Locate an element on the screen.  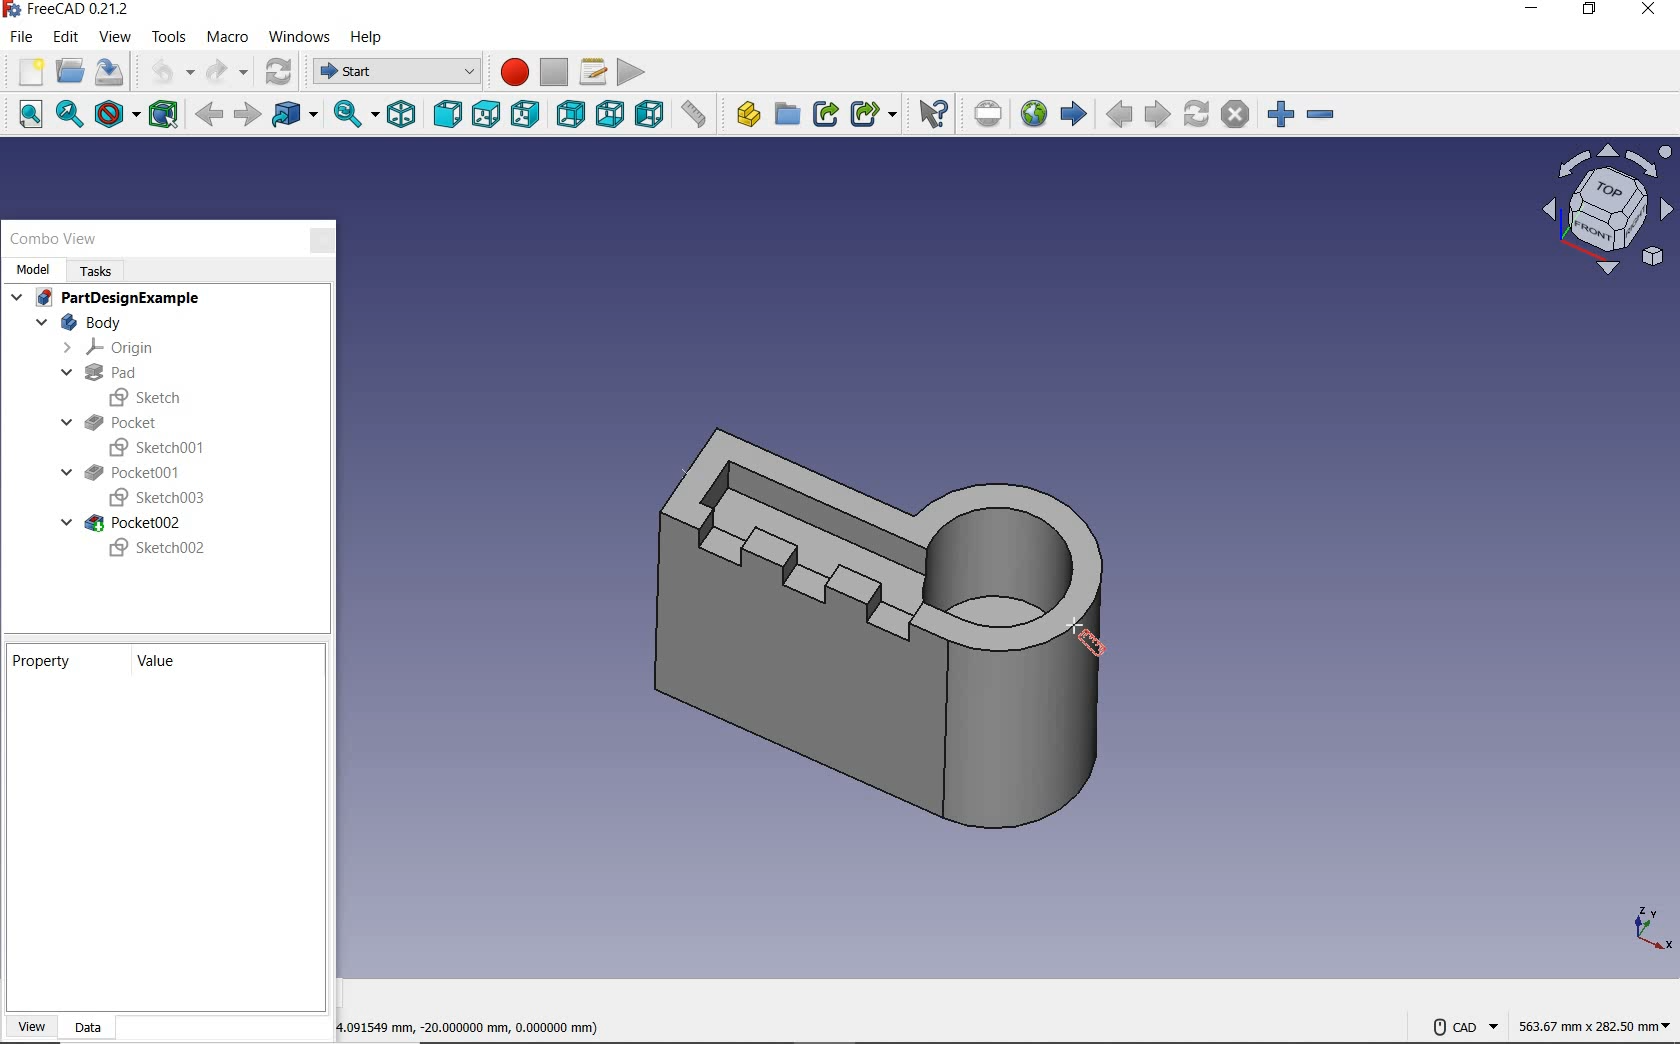
draw style is located at coordinates (116, 115).